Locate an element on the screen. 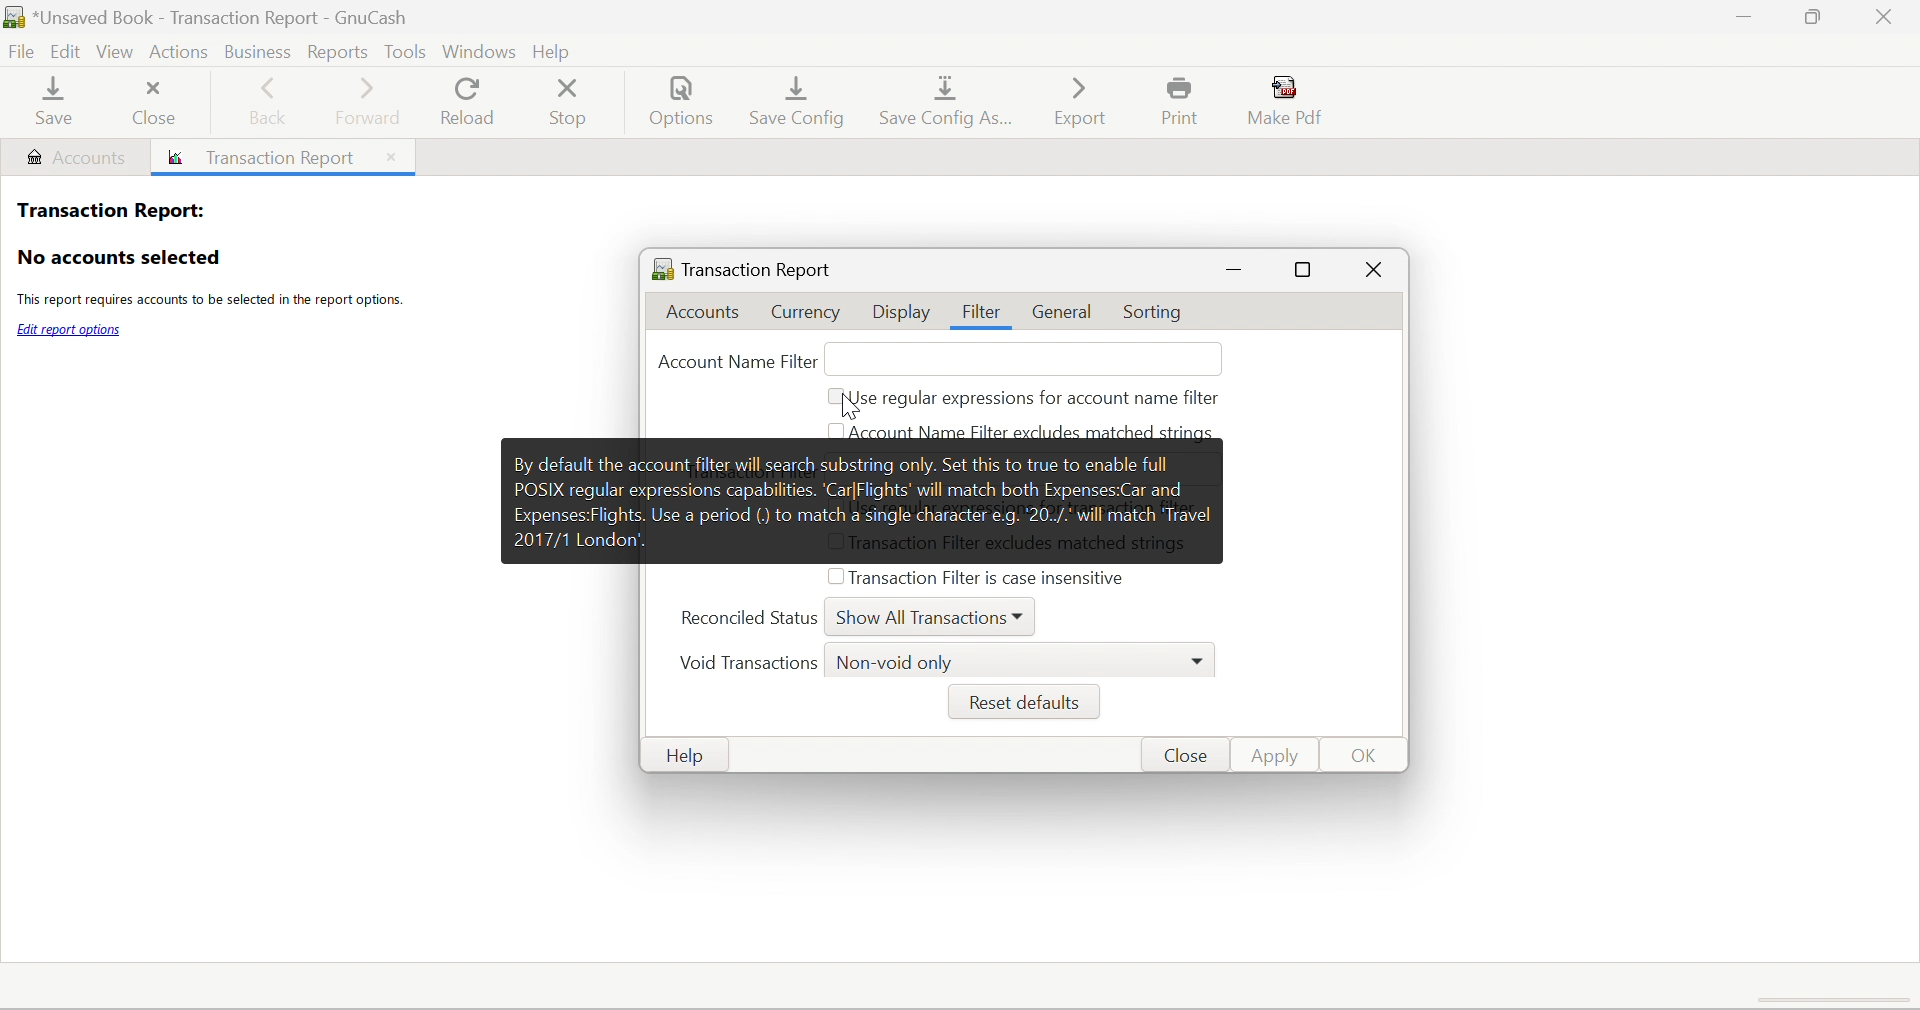 The image size is (1920, 1010). Close is located at coordinates (1373, 273).